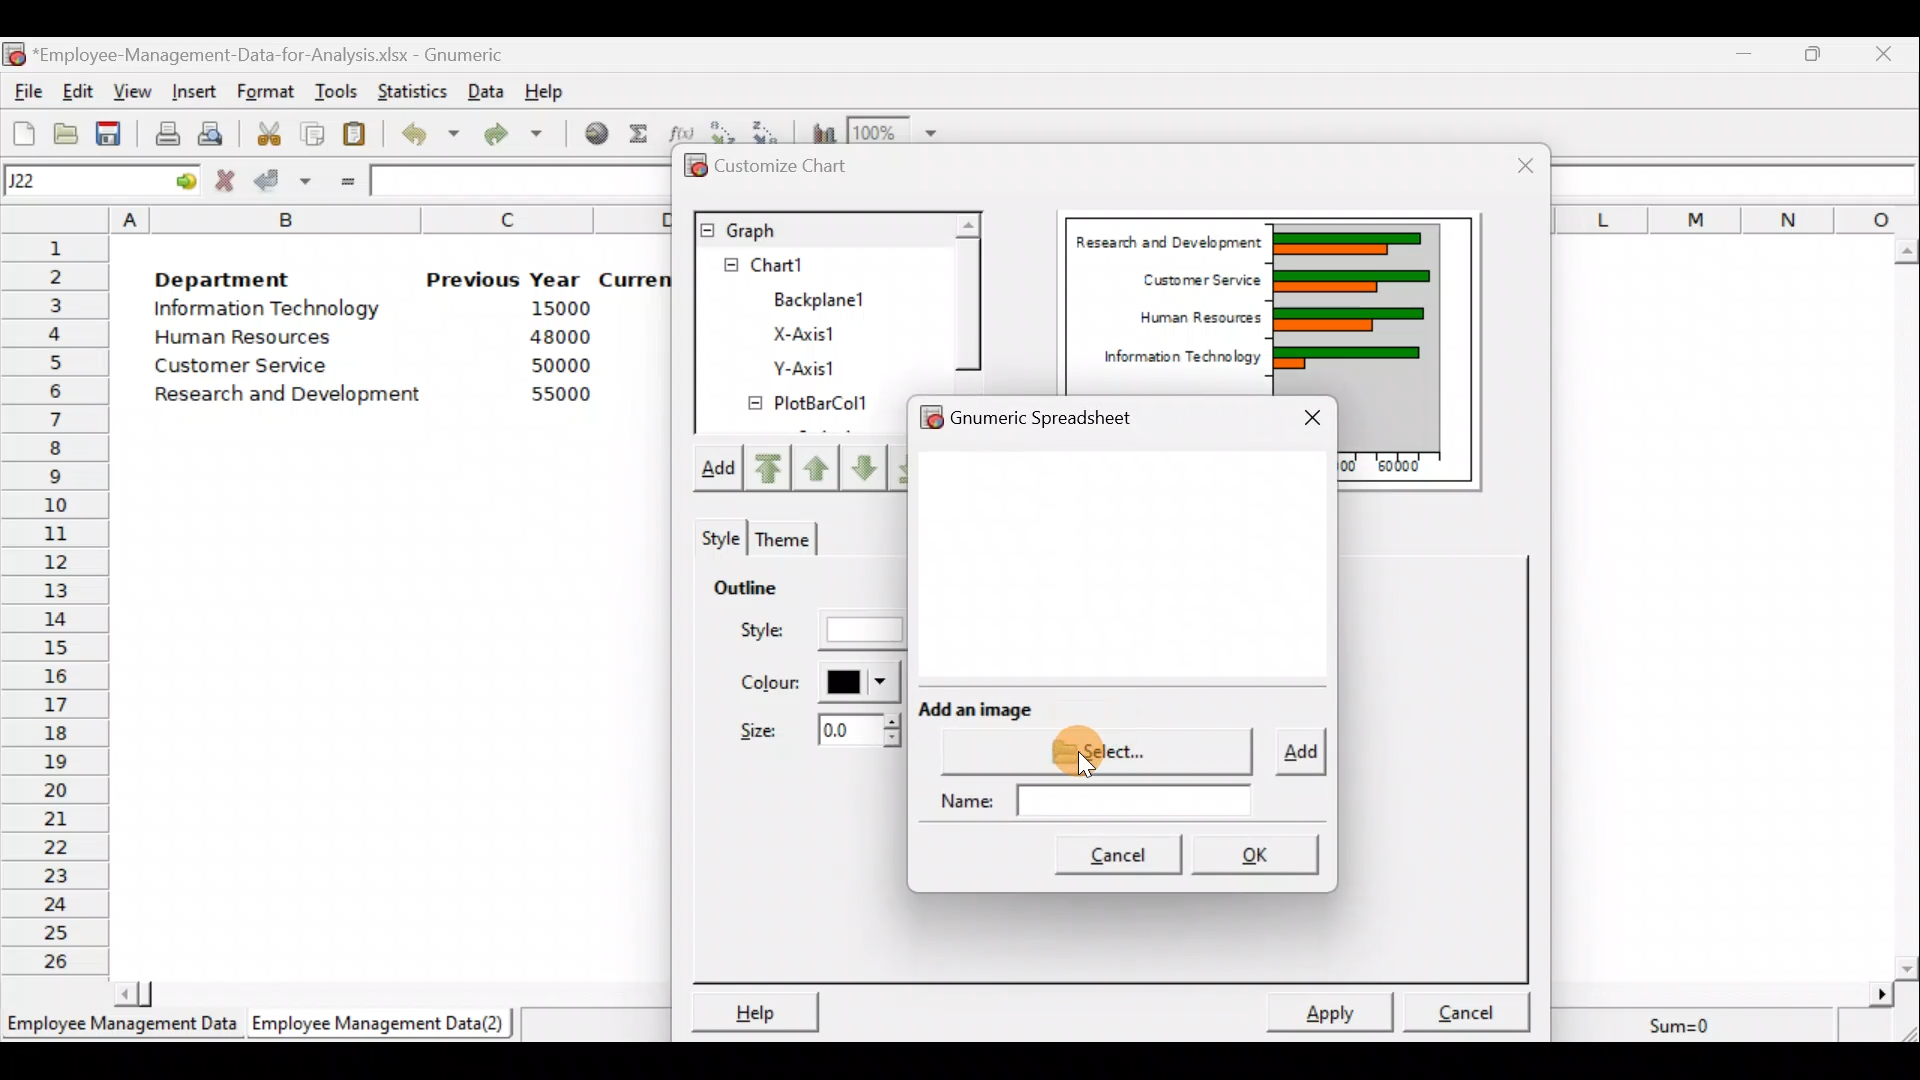  I want to click on Scroll bar, so click(1908, 602).